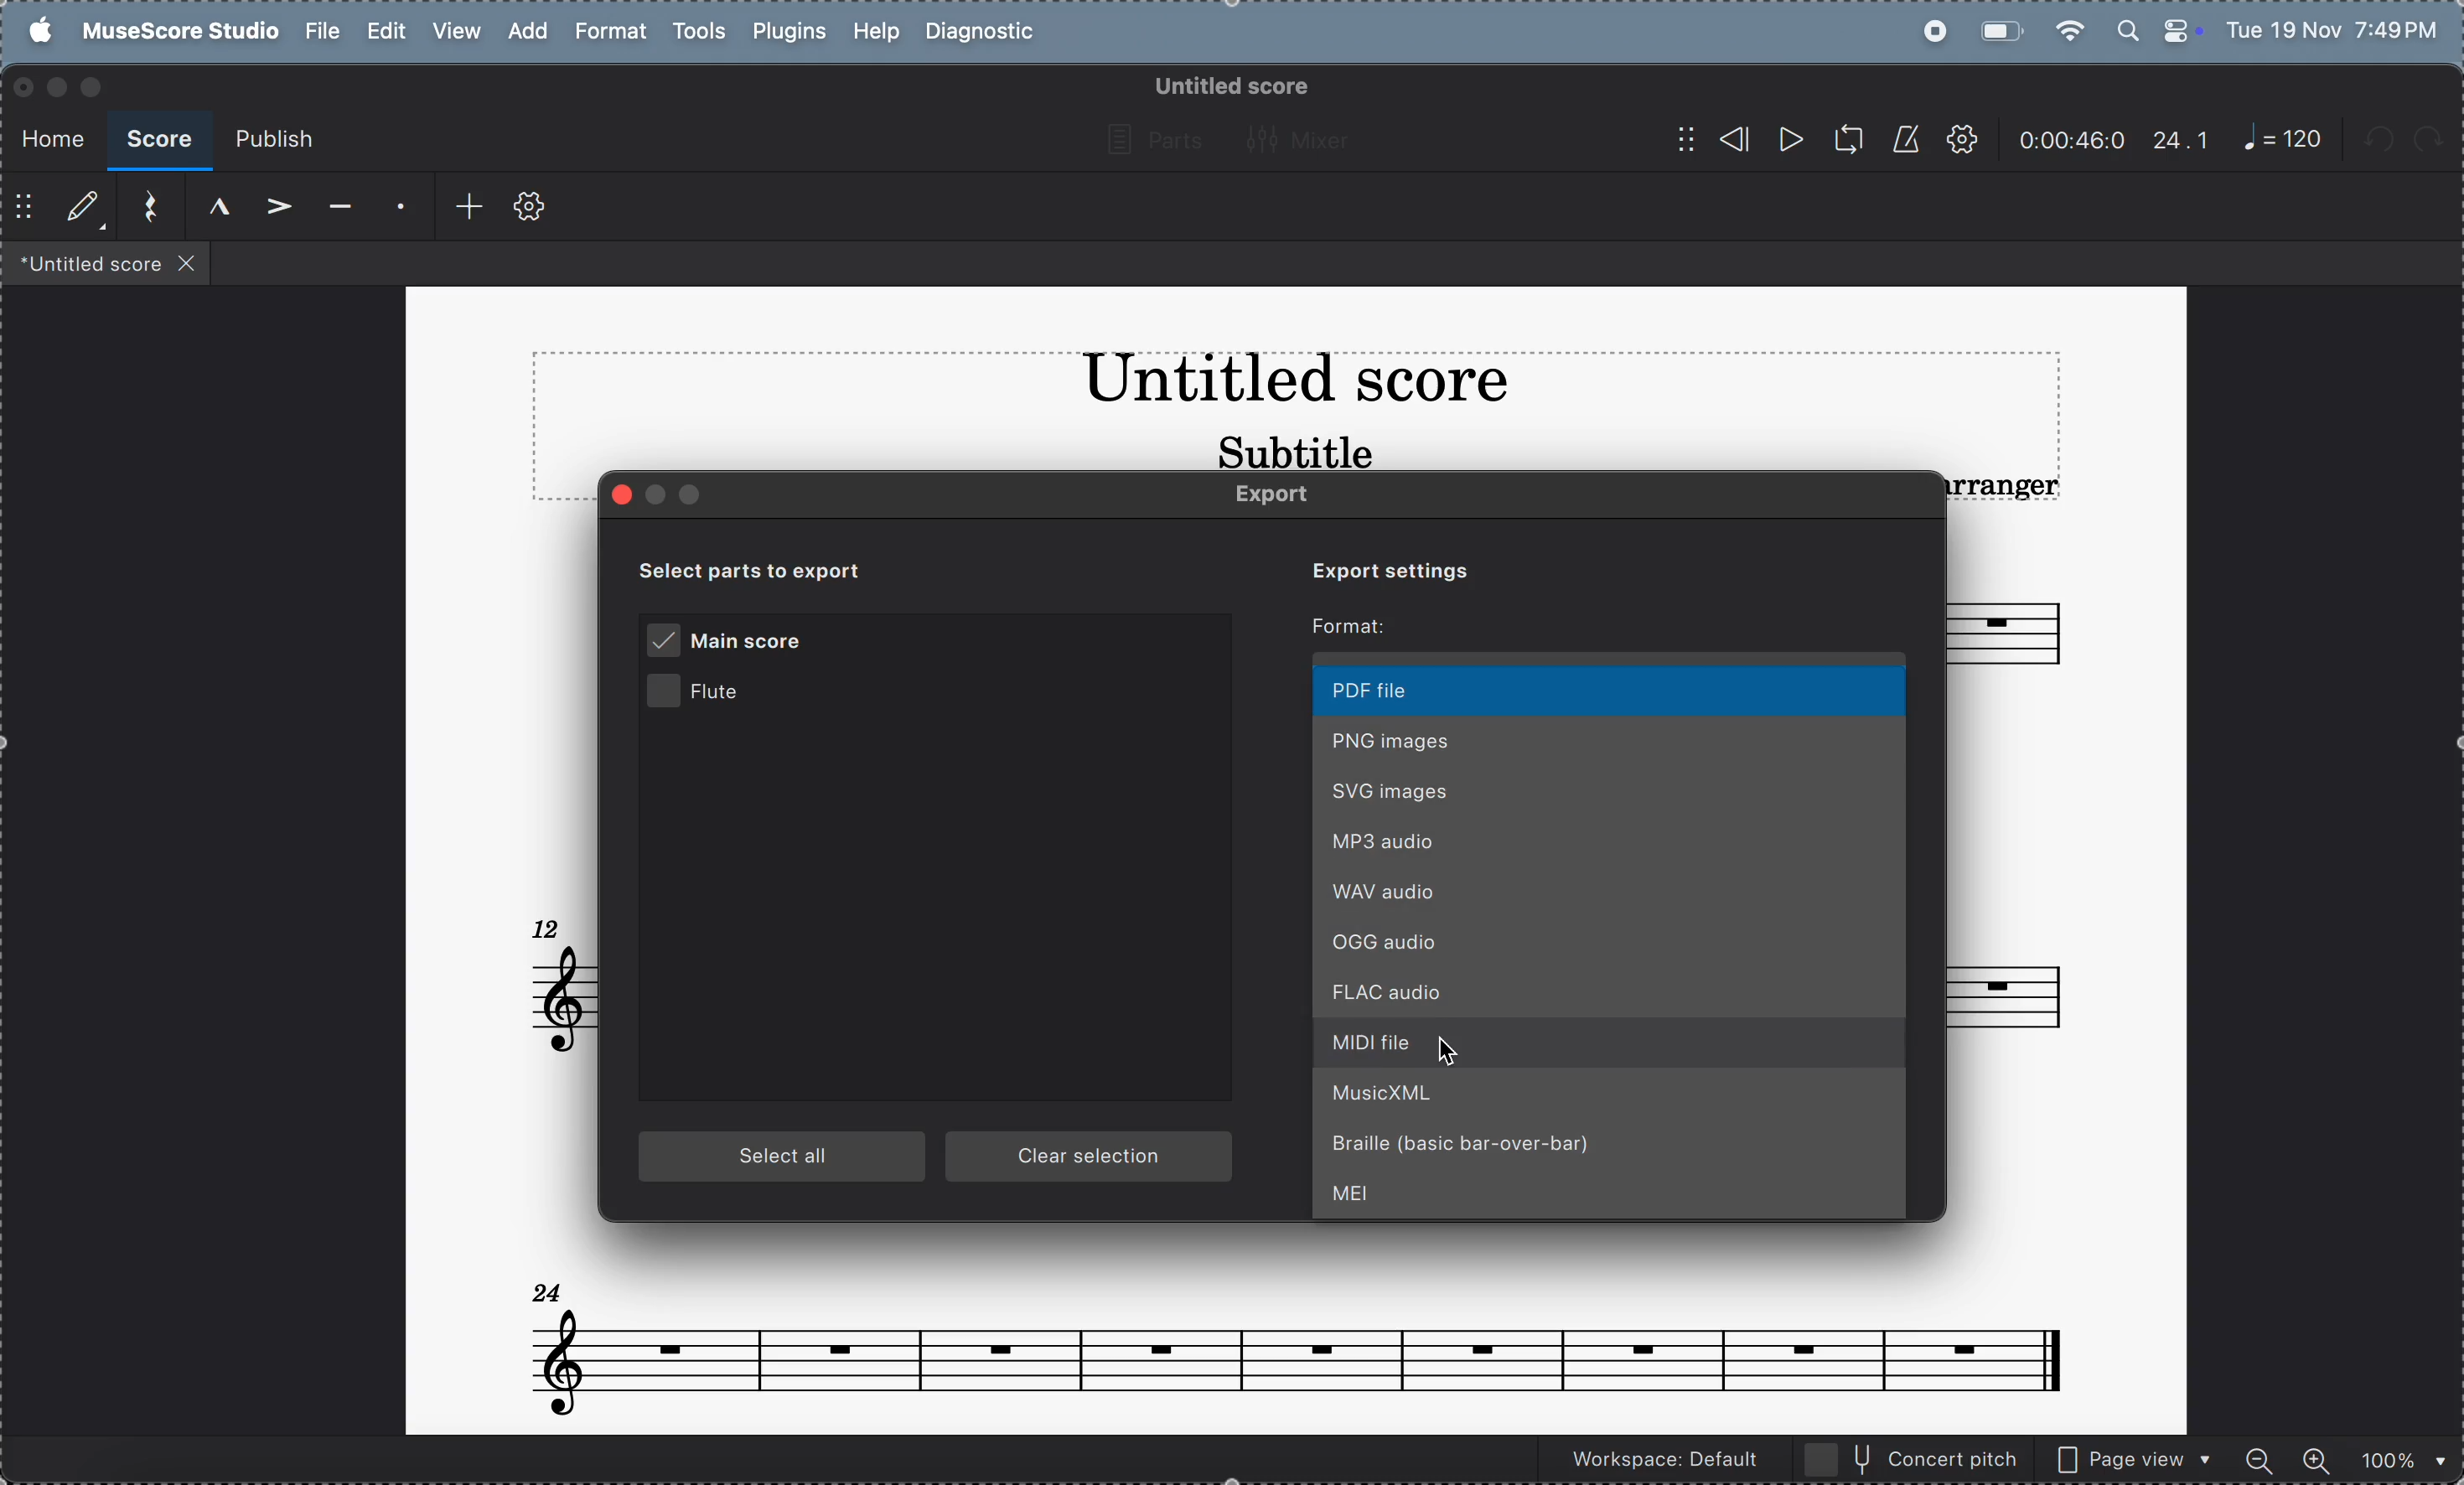 The width and height of the screenshot is (2464, 1485). Describe the element at coordinates (1615, 995) in the screenshot. I see `FLAC audio` at that location.